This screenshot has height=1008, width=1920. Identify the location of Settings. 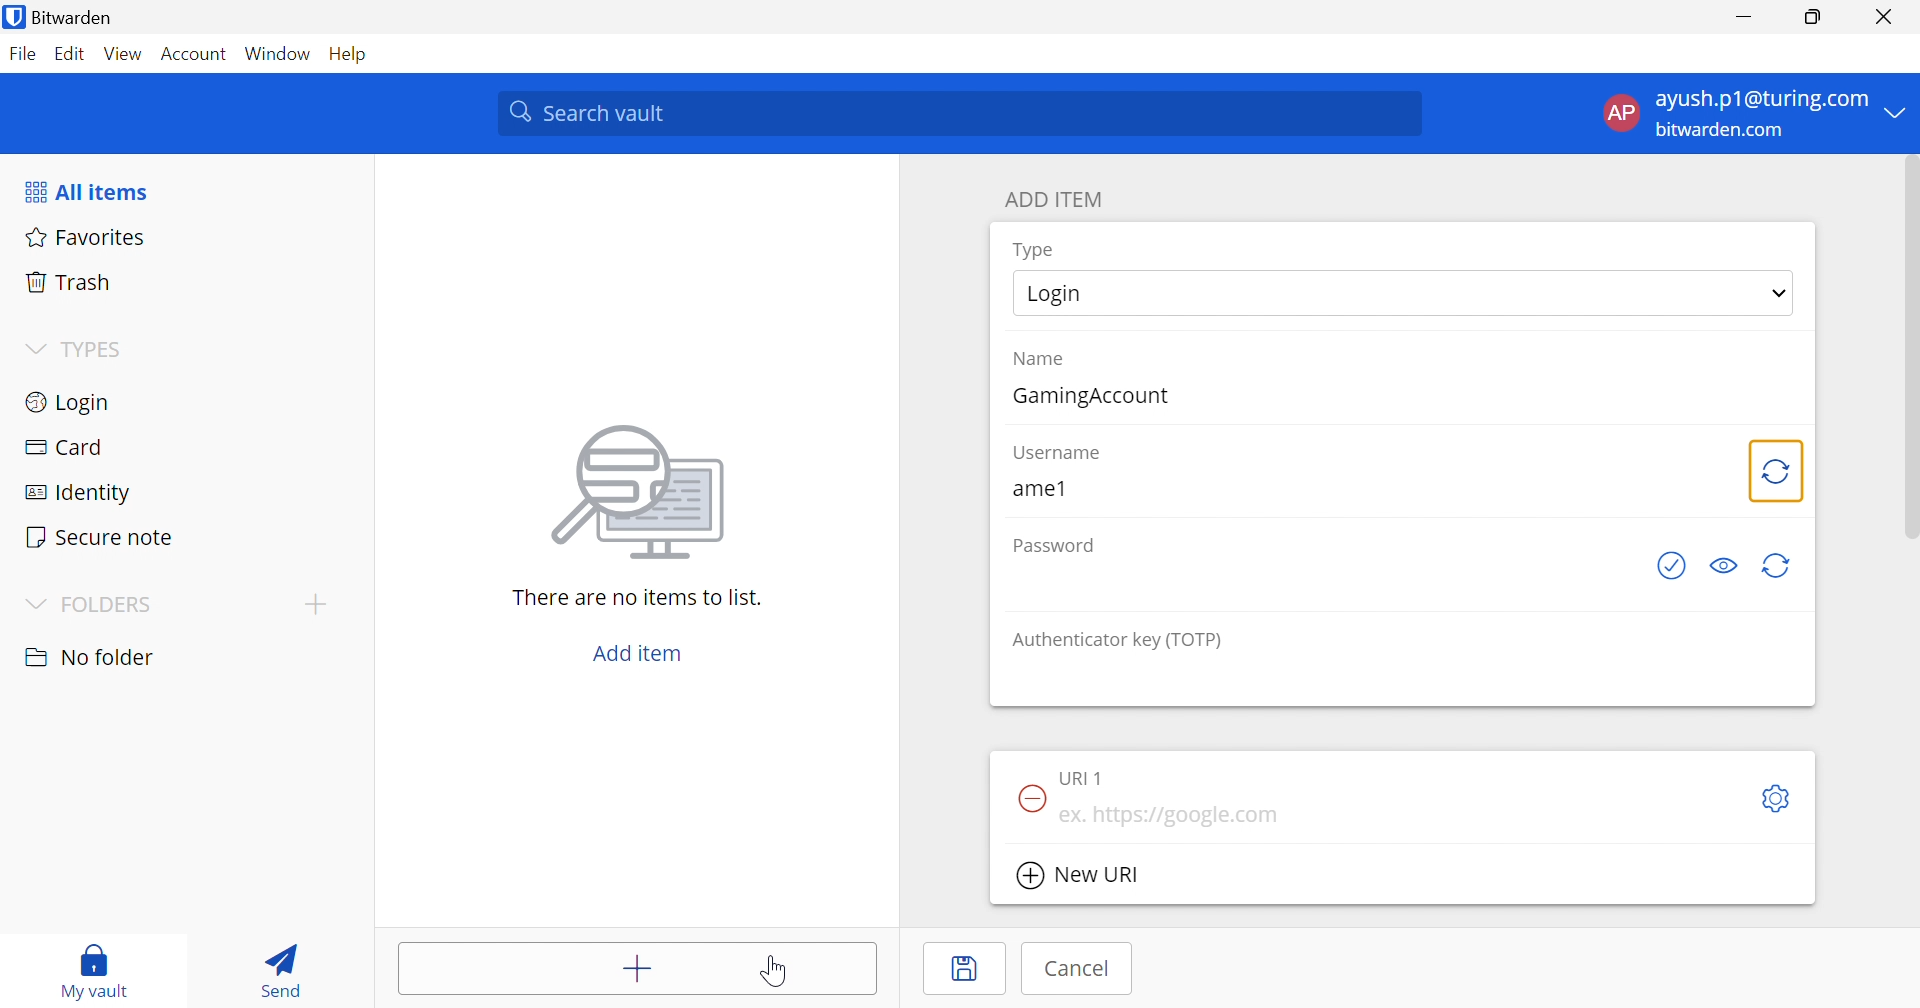
(1780, 798).